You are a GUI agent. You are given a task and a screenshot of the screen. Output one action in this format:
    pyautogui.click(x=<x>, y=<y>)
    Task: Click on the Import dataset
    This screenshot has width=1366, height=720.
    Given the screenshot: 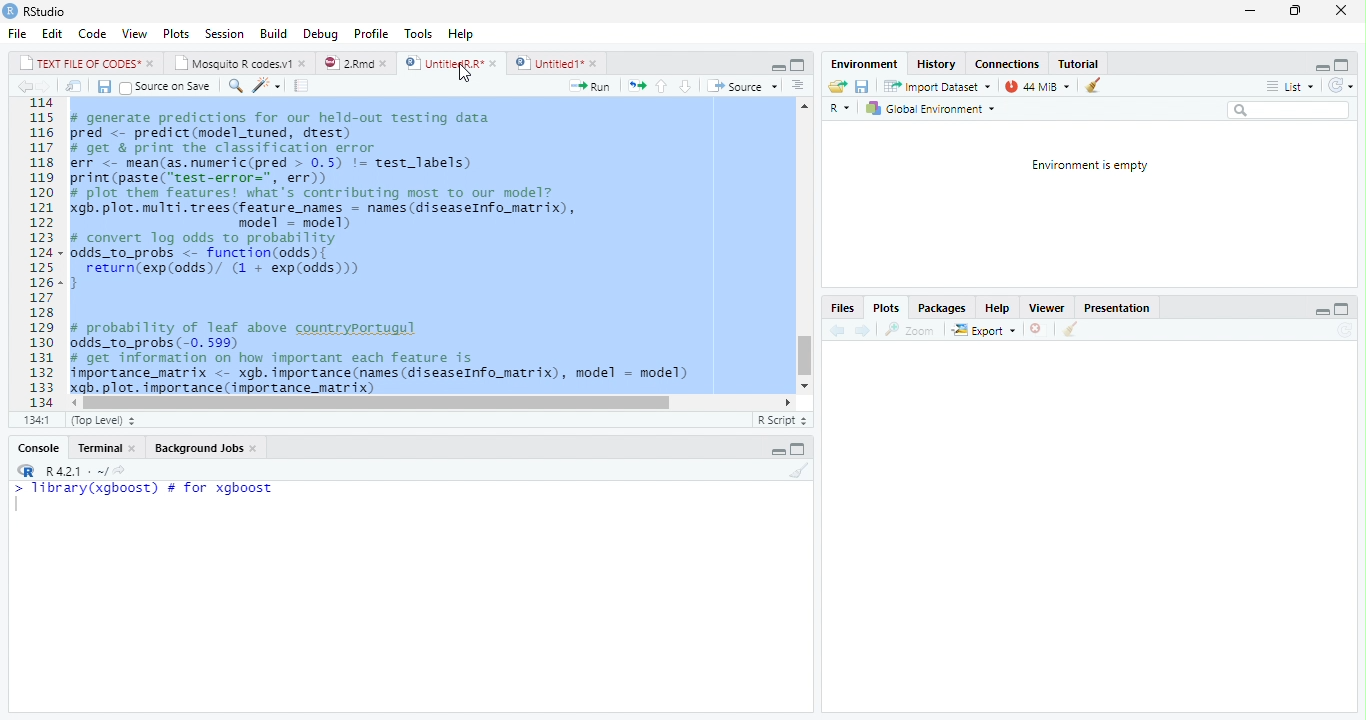 What is the action you would take?
    pyautogui.click(x=936, y=85)
    